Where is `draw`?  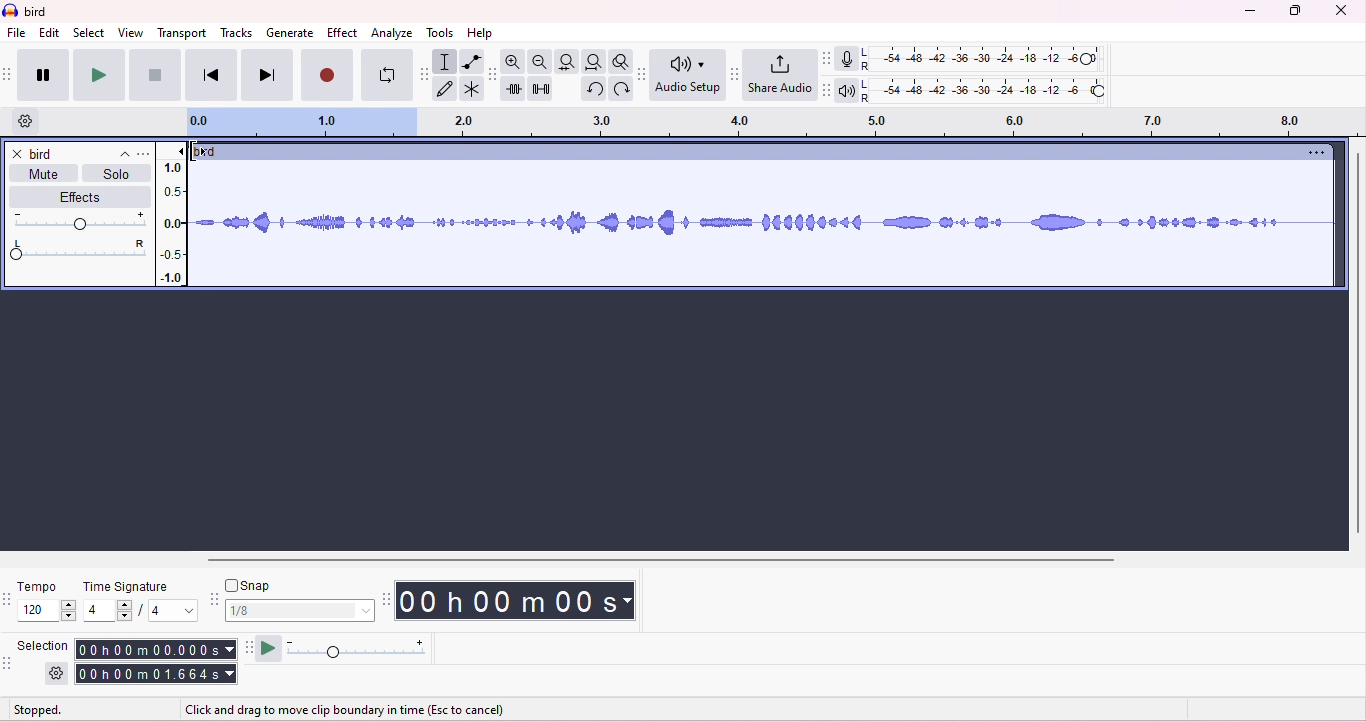 draw is located at coordinates (445, 90).